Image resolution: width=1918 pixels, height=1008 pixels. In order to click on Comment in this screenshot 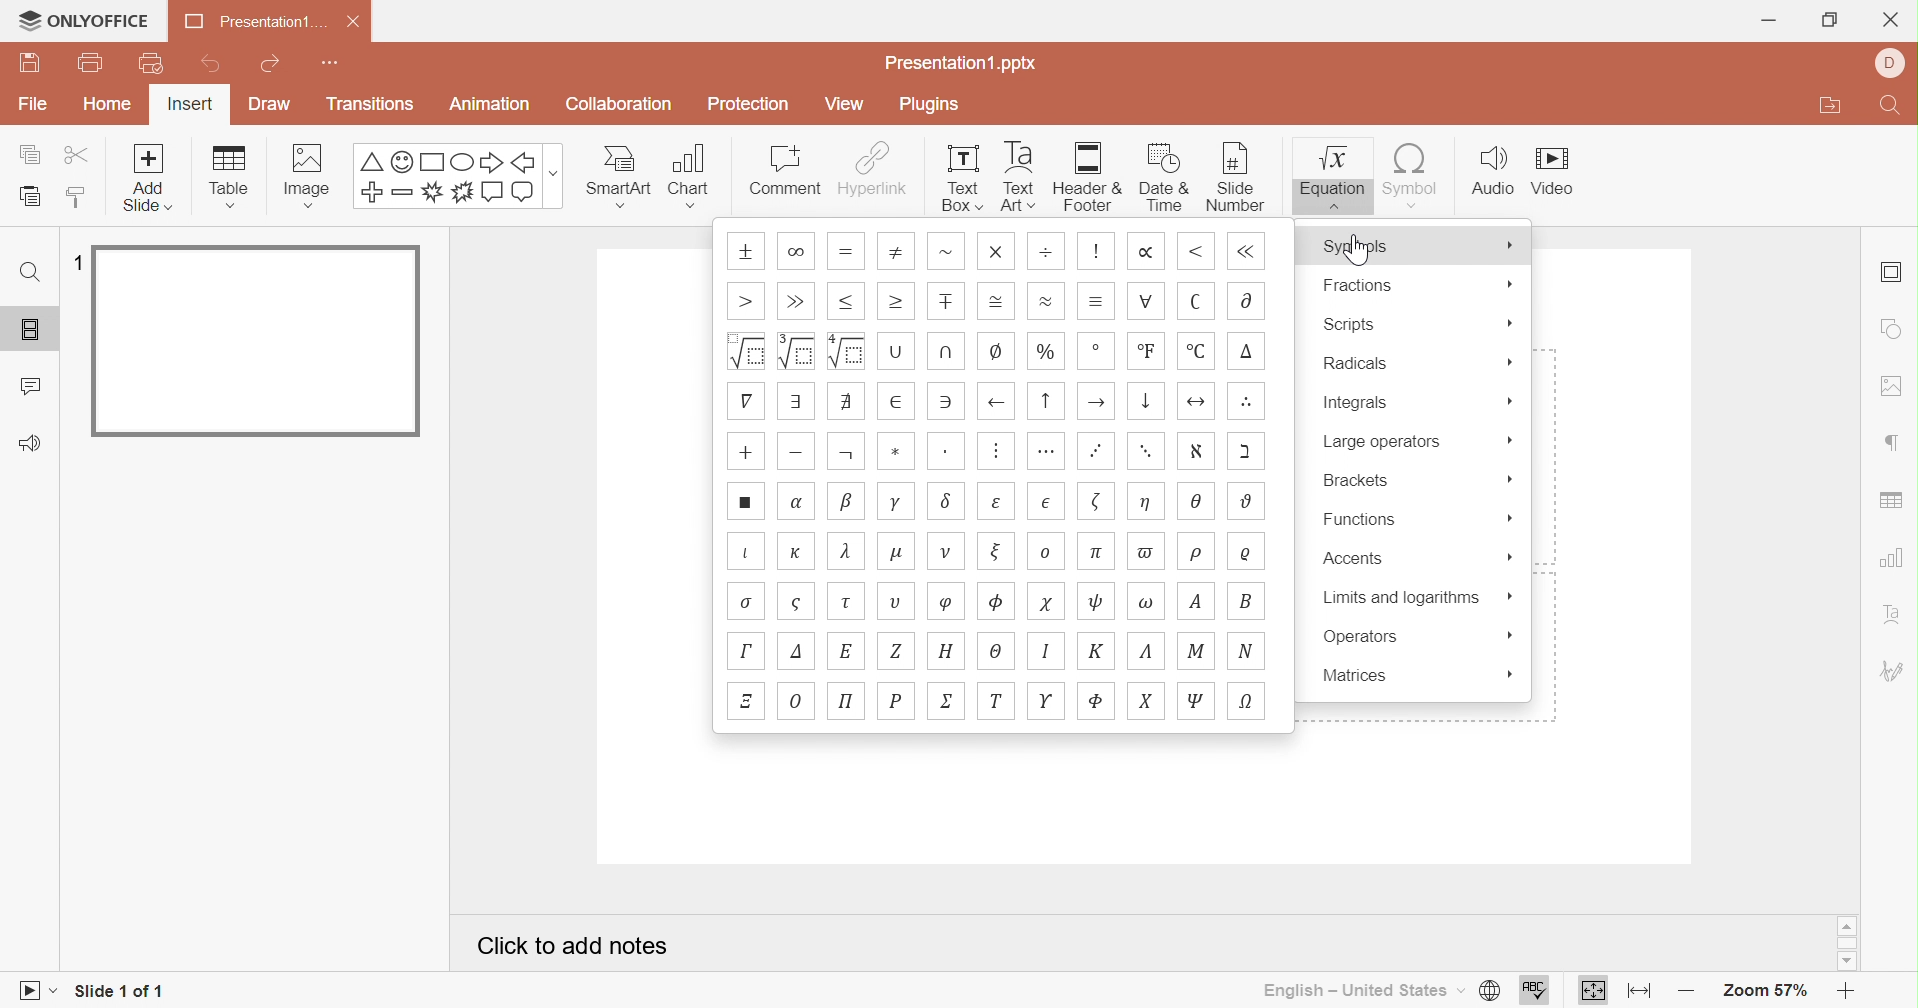, I will do `click(785, 173)`.